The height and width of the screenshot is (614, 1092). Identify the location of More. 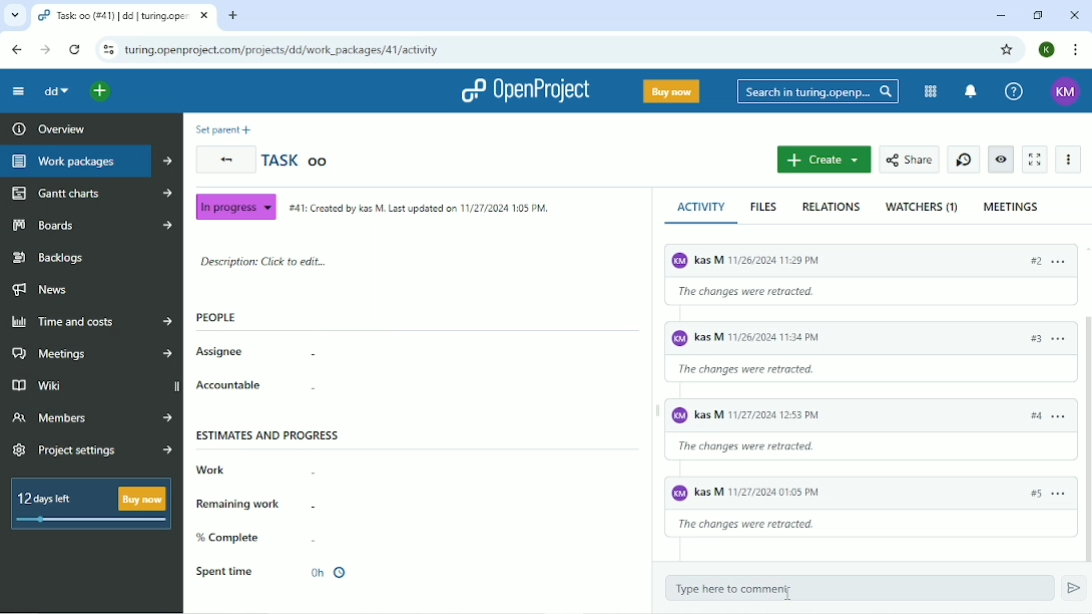
(1069, 159).